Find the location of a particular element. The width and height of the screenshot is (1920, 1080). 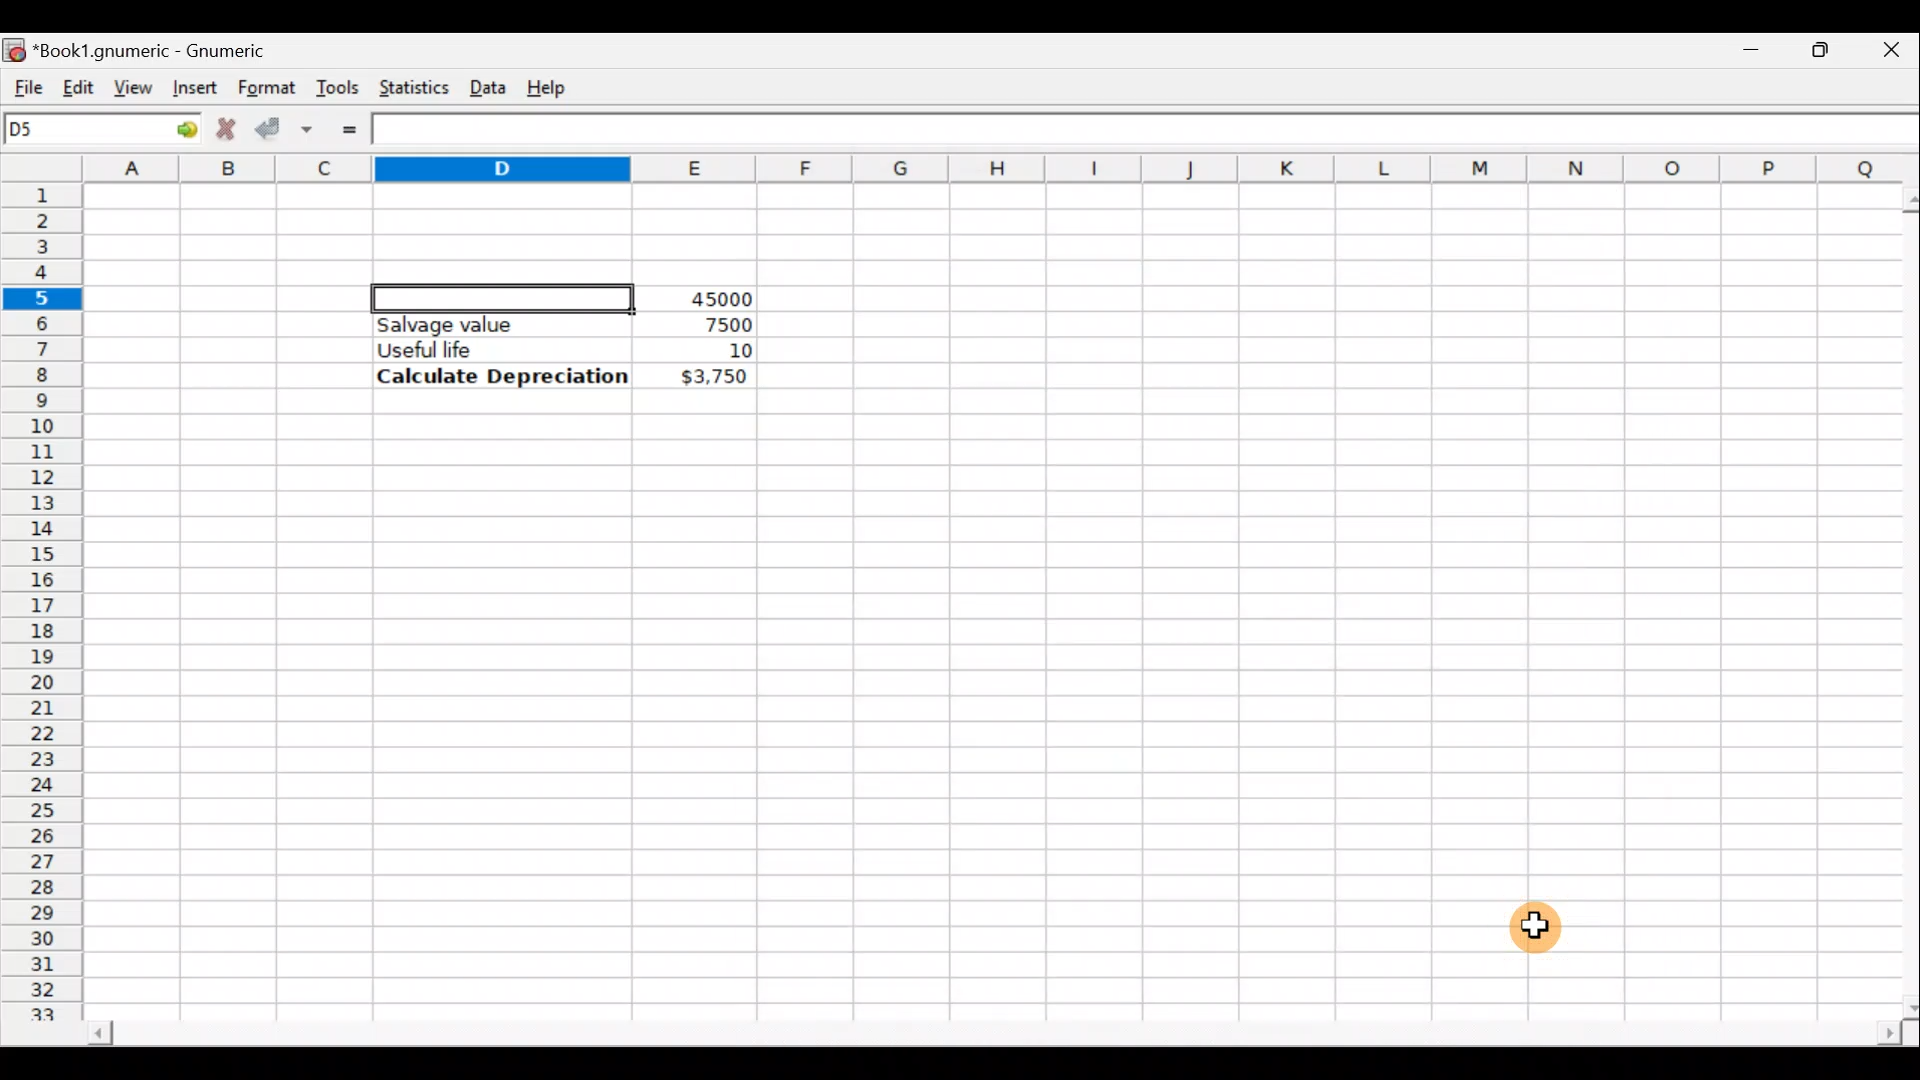

Cell name D5 is located at coordinates (78, 131).